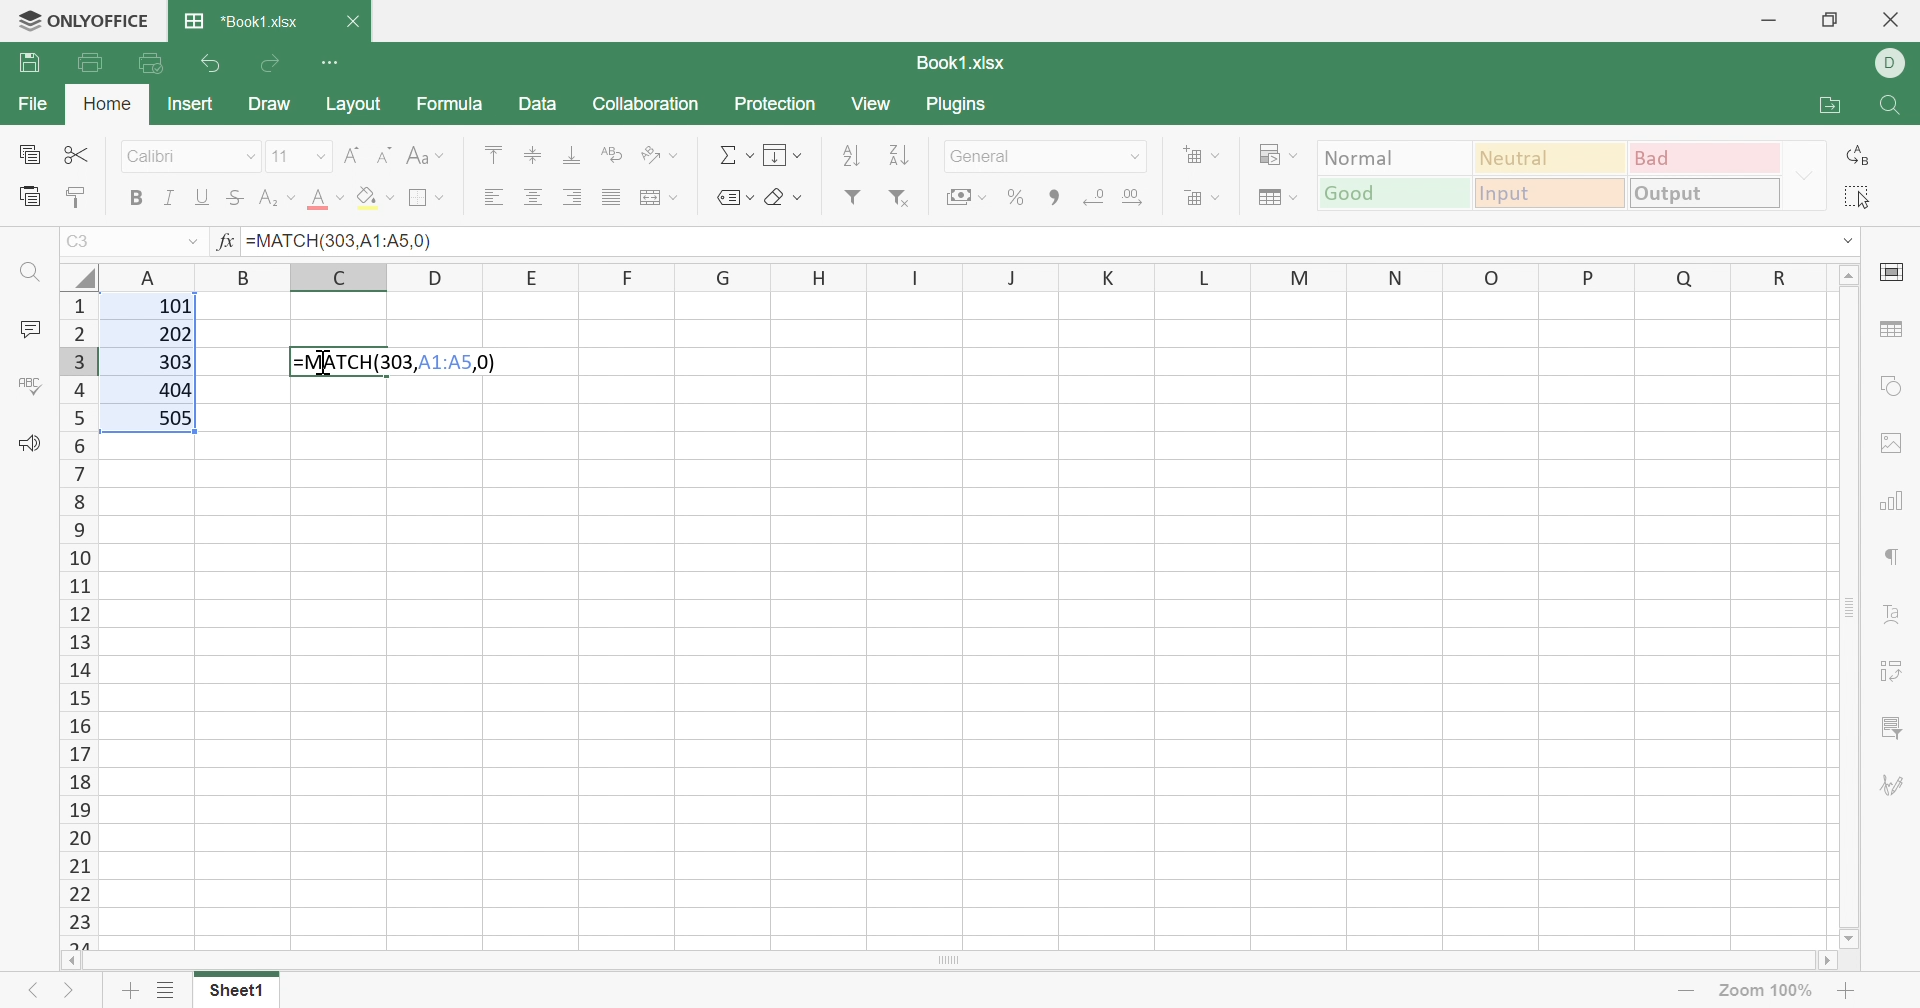 The width and height of the screenshot is (1920, 1008). I want to click on Scroll Left, so click(79, 964).